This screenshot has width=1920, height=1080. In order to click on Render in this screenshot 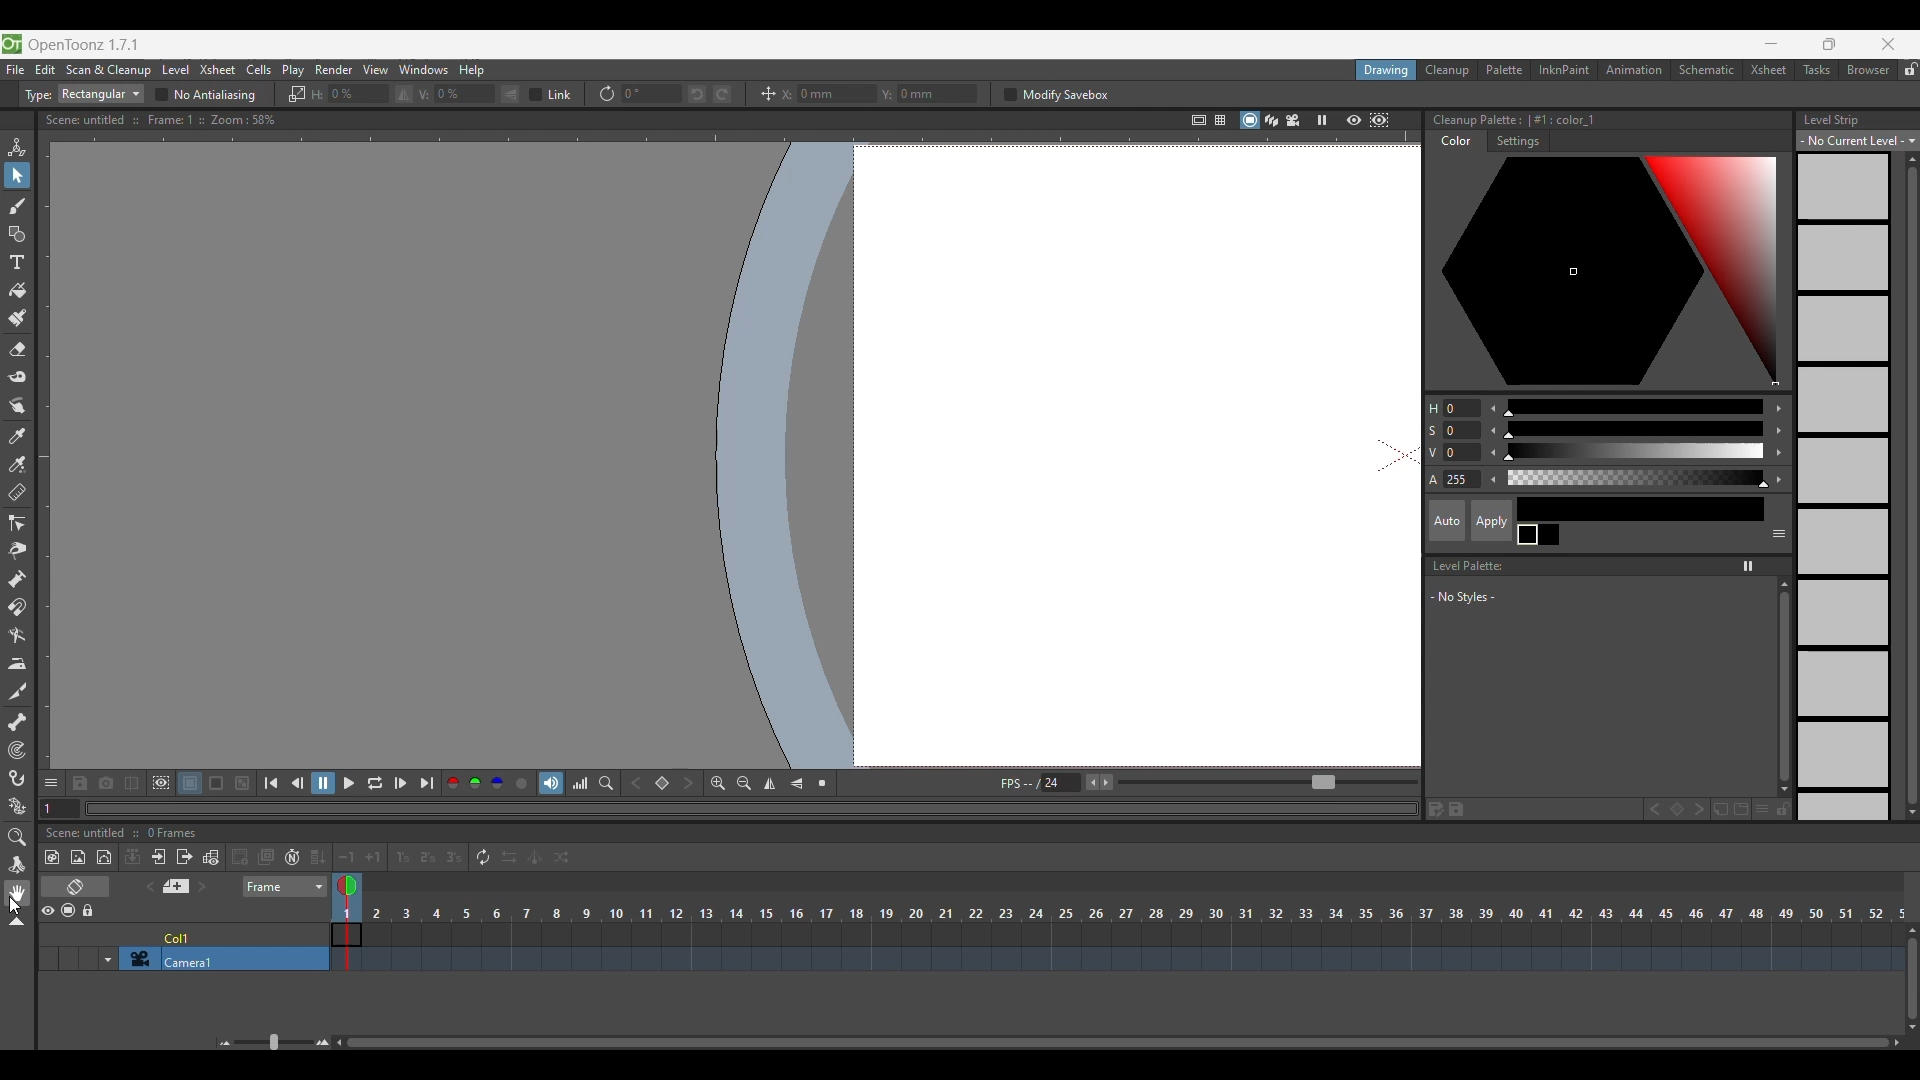, I will do `click(334, 70)`.